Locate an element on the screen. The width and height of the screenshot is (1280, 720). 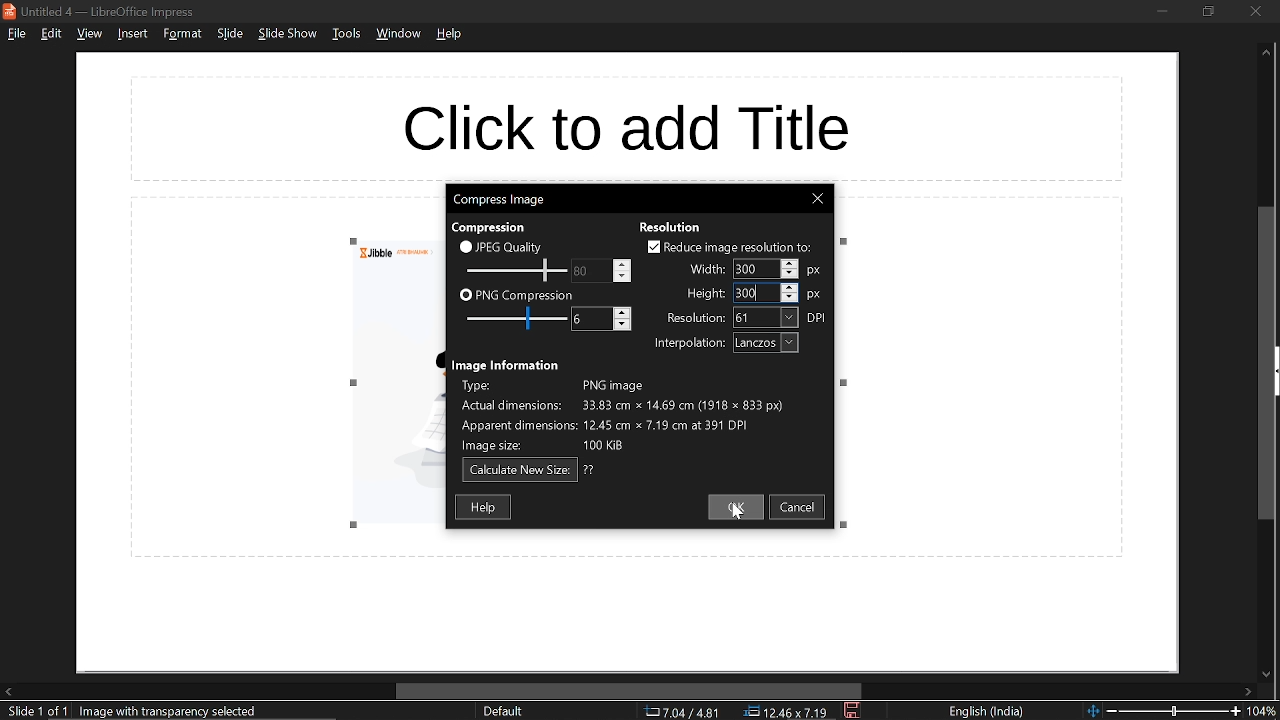
move down is located at coordinates (1264, 672).